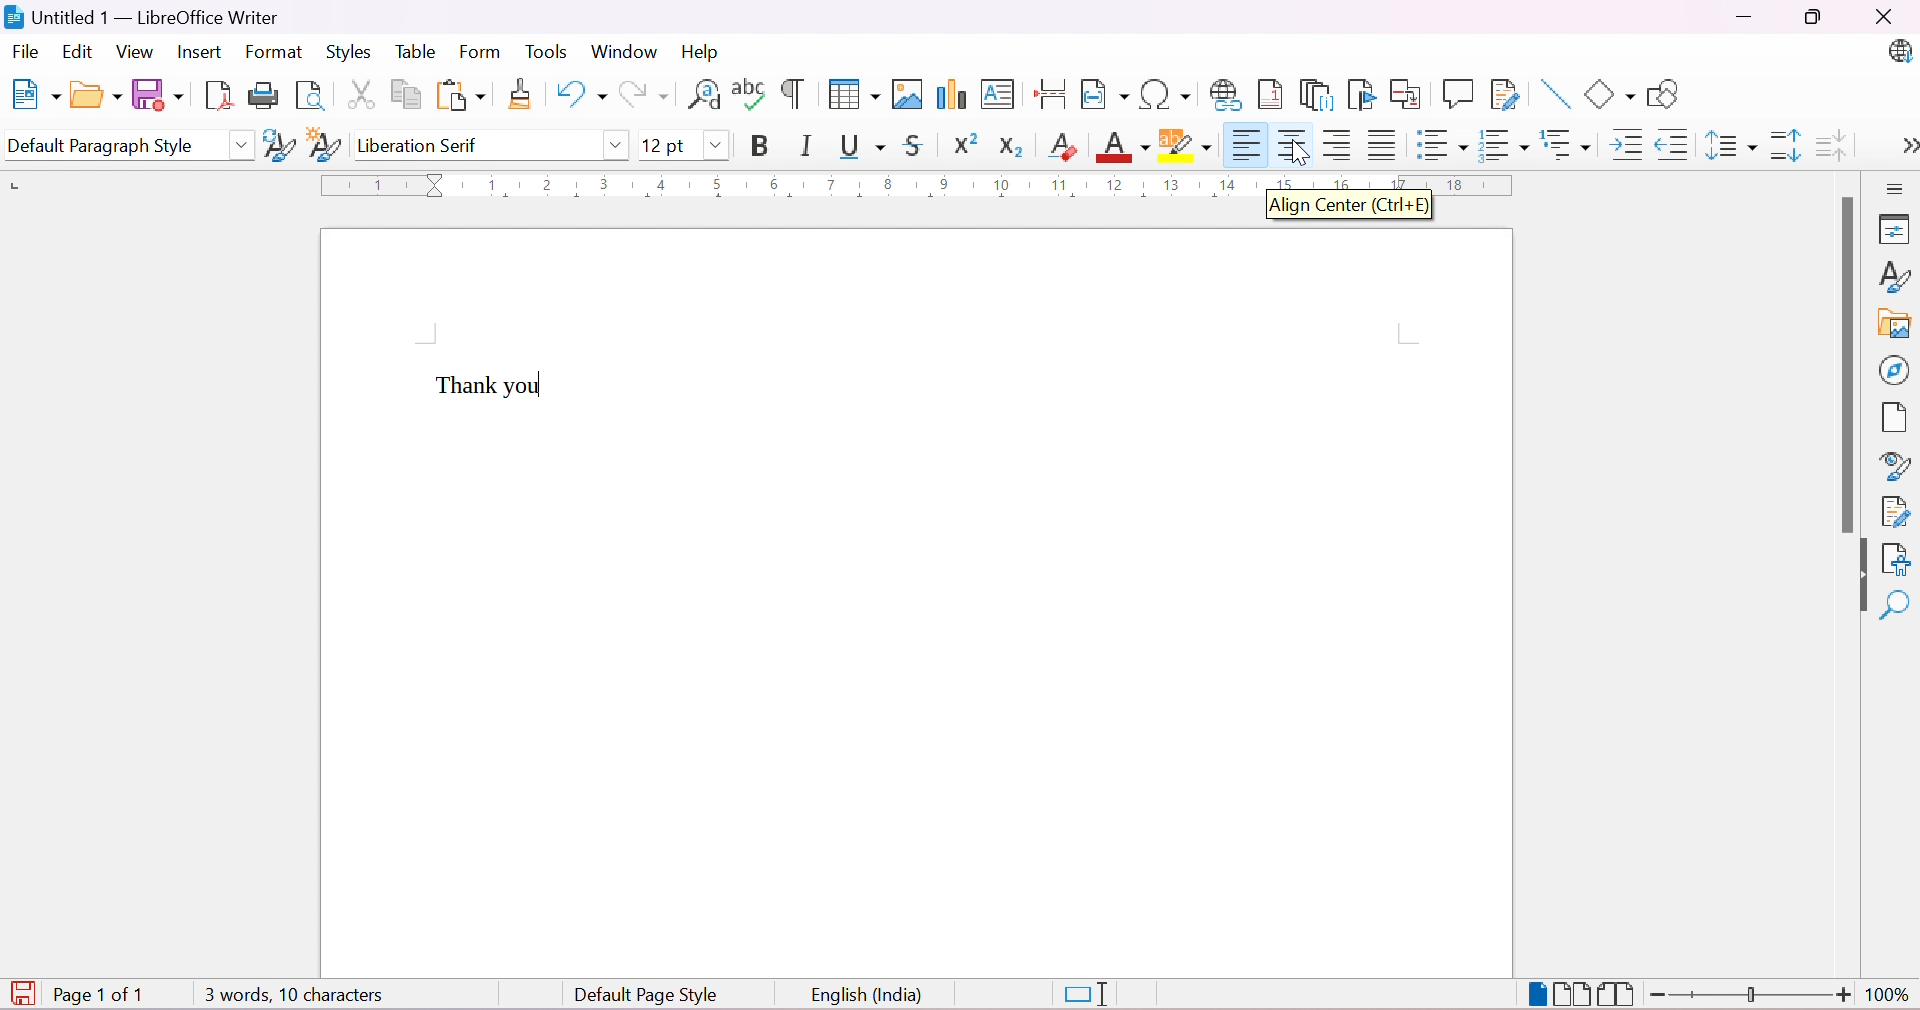 Image resolution: width=1920 pixels, height=1010 pixels. What do you see at coordinates (1742, 18) in the screenshot?
I see `Minimize` at bounding box center [1742, 18].